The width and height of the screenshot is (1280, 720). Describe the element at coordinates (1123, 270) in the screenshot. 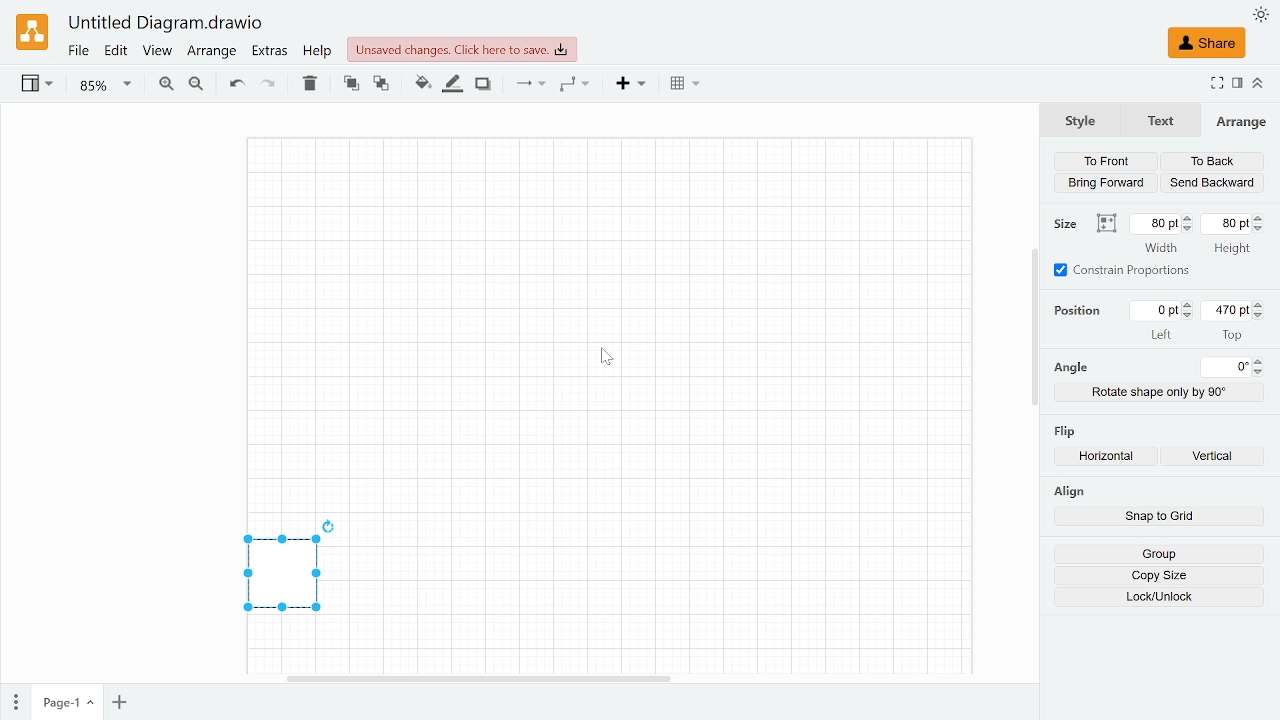

I see `Constrain proportions` at that location.